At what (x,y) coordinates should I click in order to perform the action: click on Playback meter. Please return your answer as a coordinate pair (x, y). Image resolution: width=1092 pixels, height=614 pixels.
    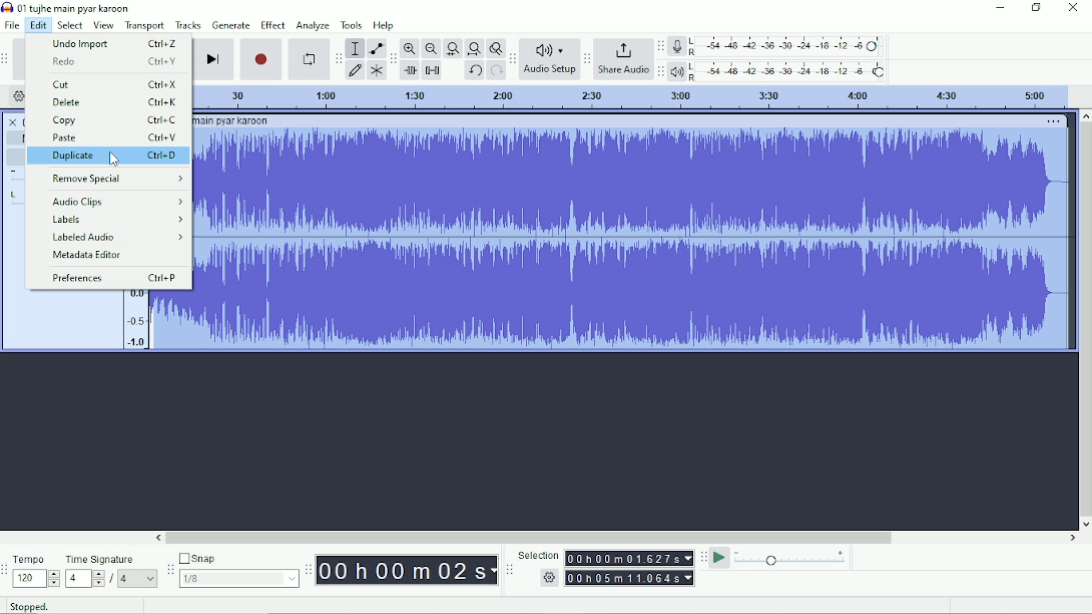
    Looking at the image, I should click on (778, 71).